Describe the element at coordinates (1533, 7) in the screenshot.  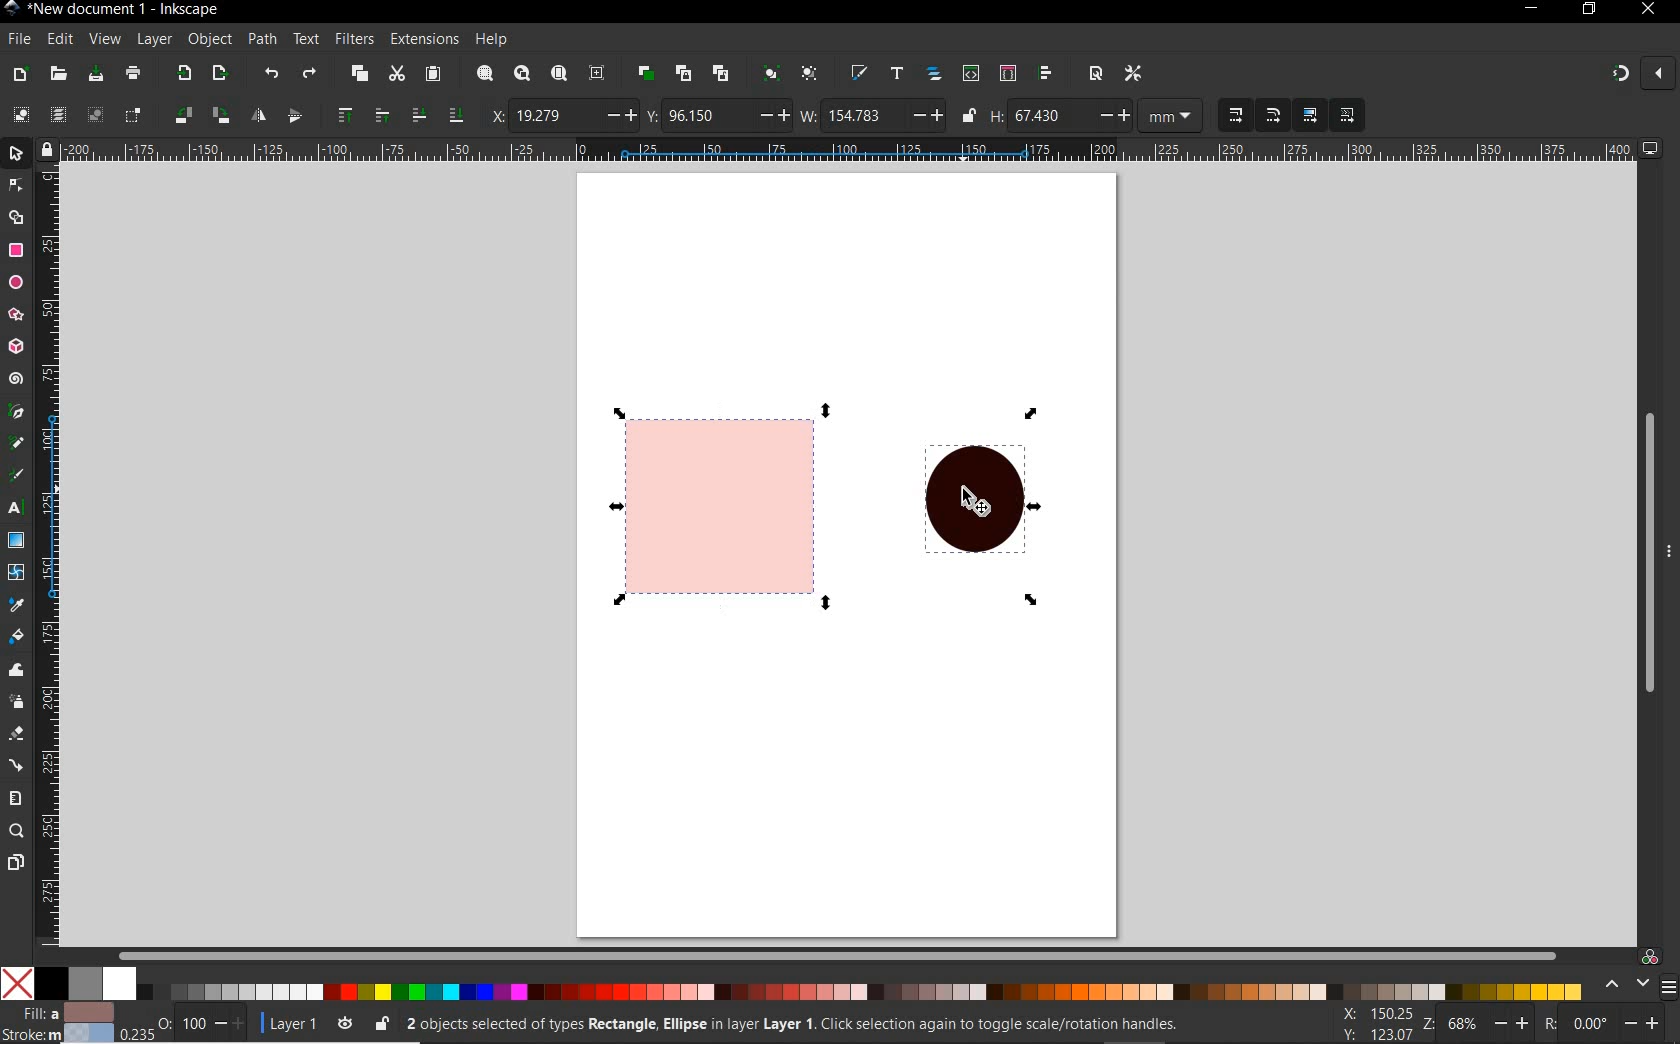
I see `minimize` at that location.